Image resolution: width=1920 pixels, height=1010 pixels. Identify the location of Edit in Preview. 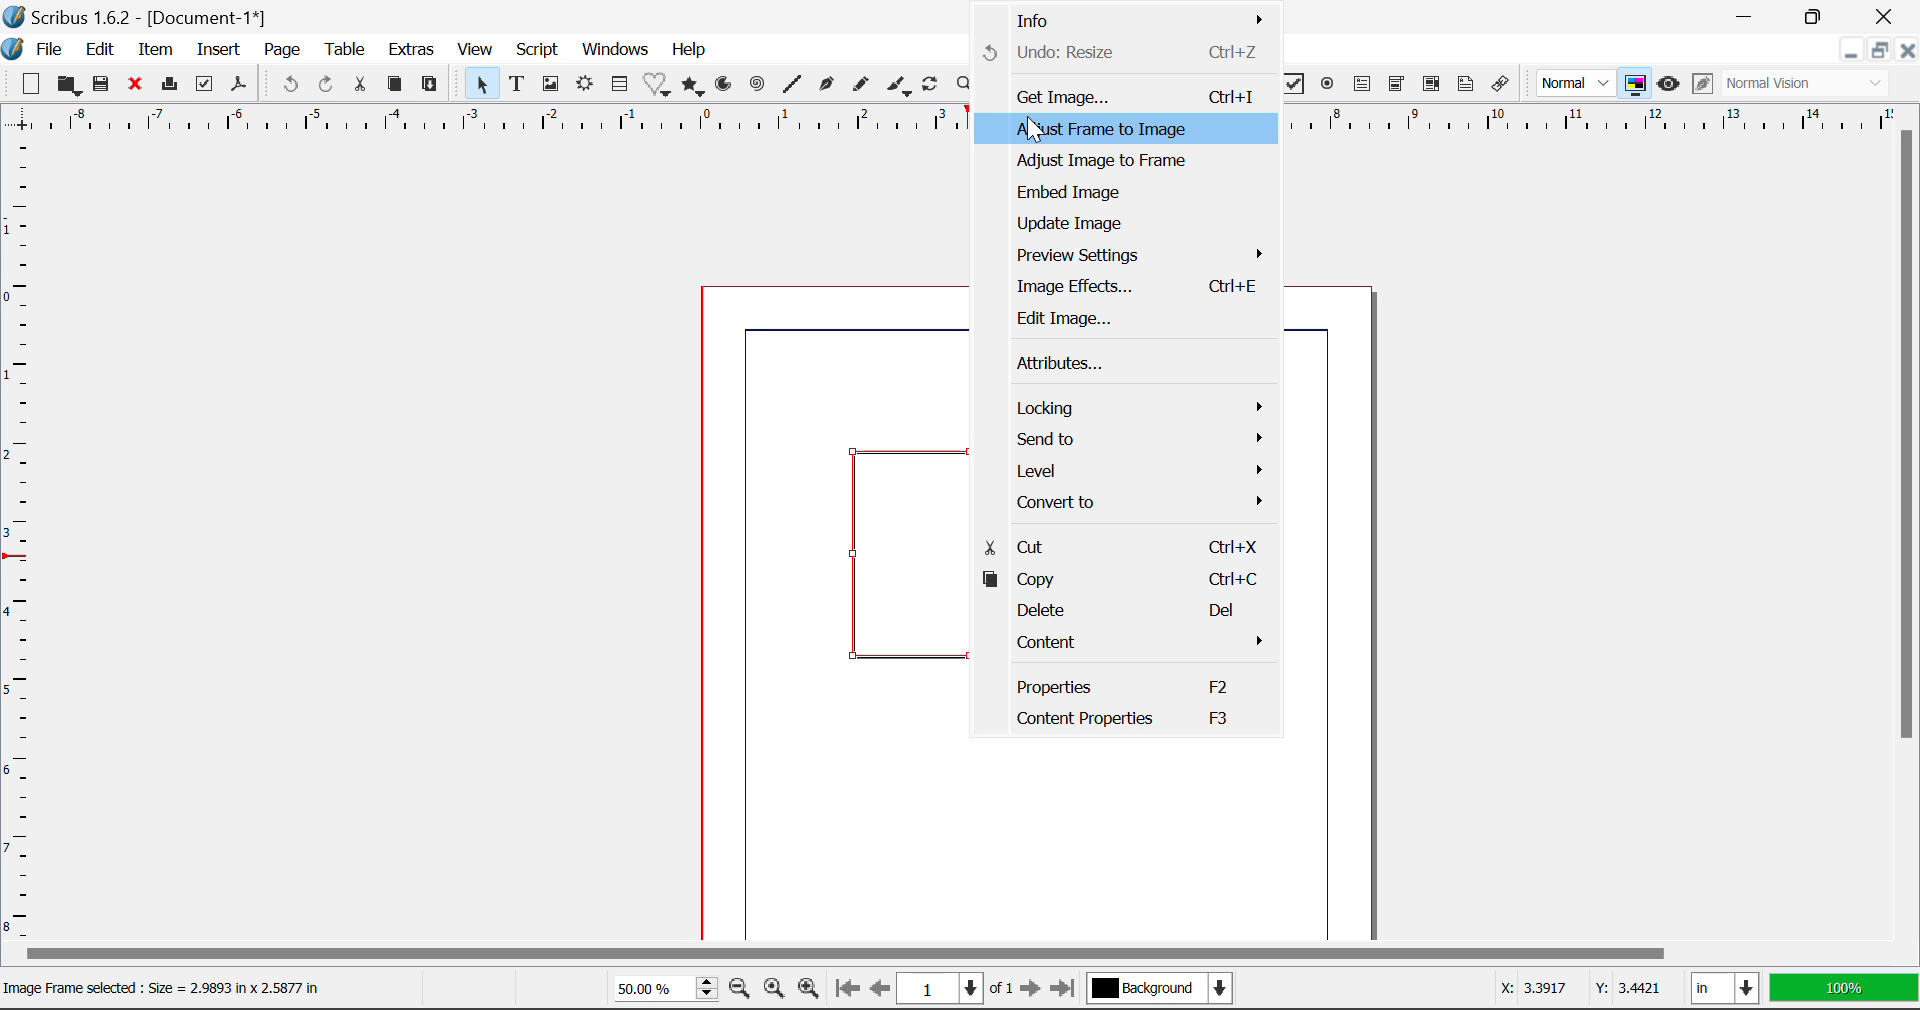
(1700, 86).